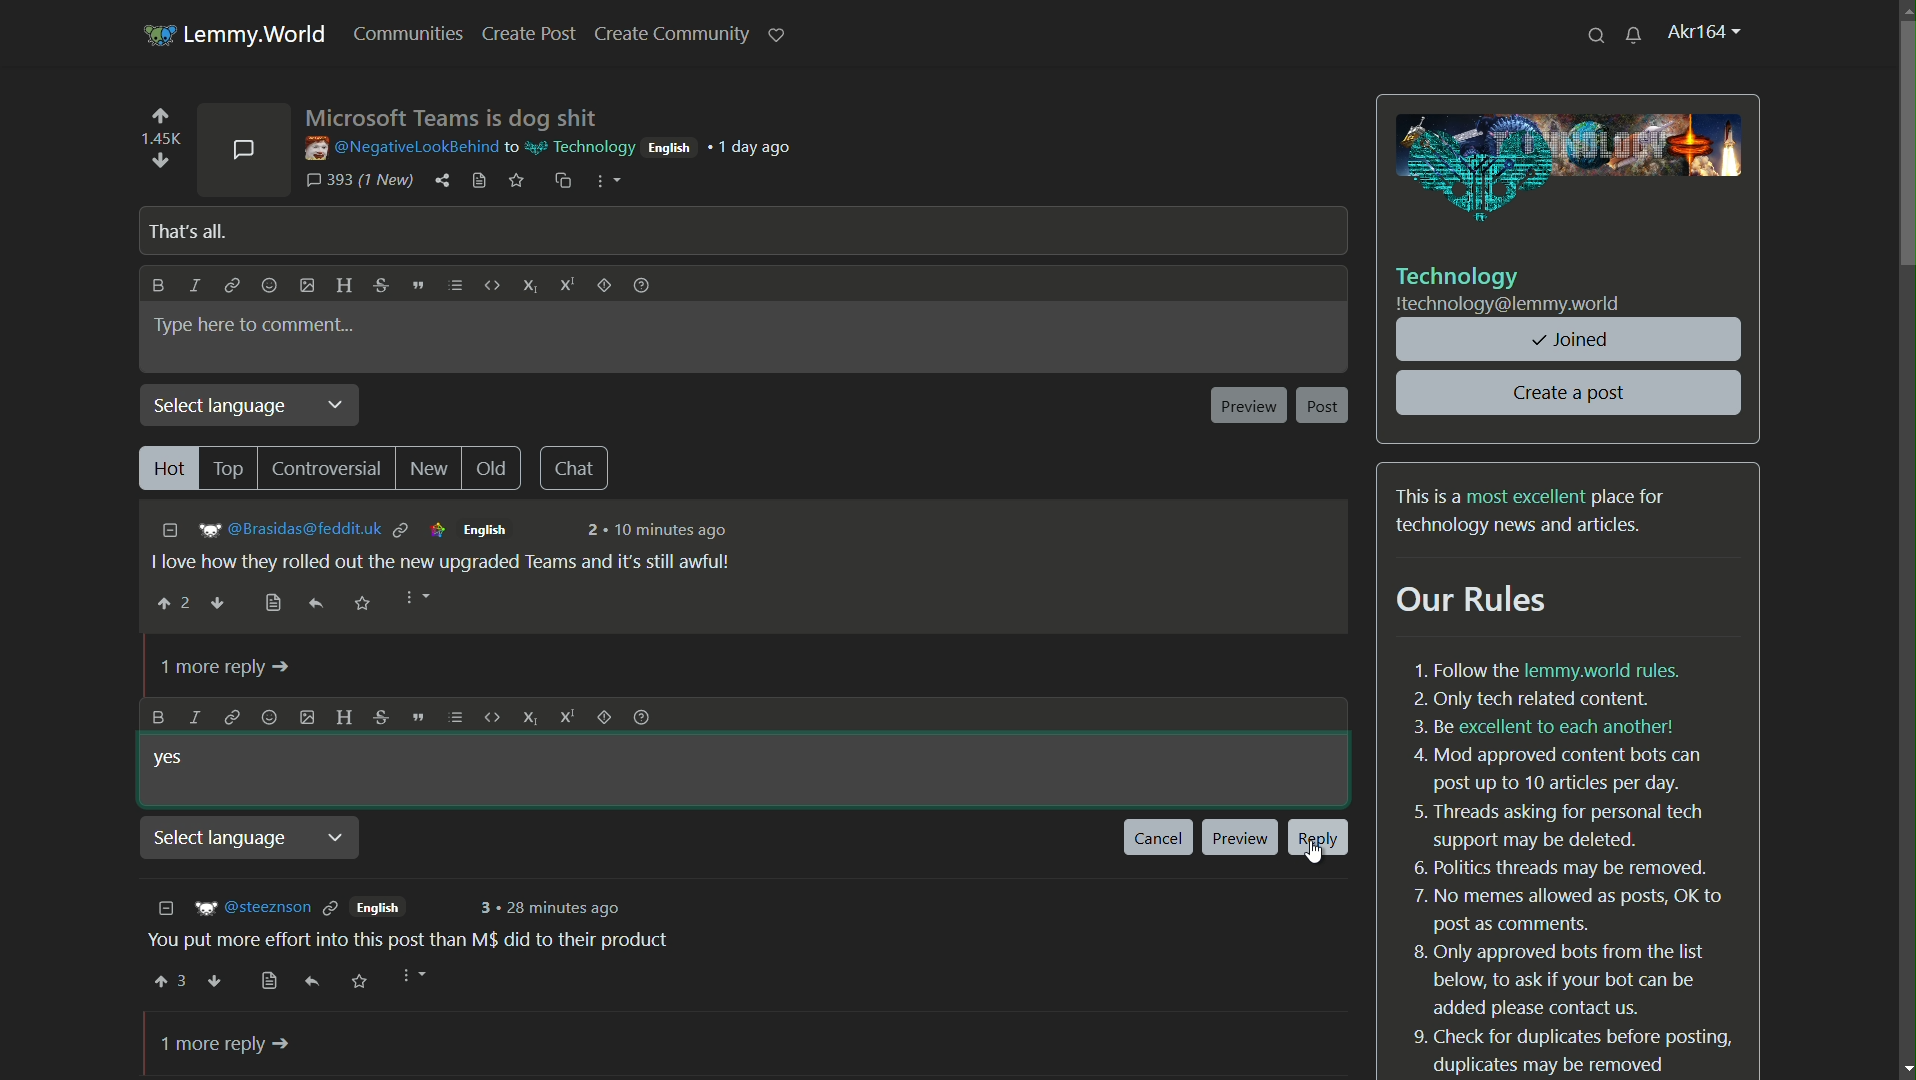 The height and width of the screenshot is (1080, 1916). What do you see at coordinates (668, 147) in the screenshot?
I see `english` at bounding box center [668, 147].